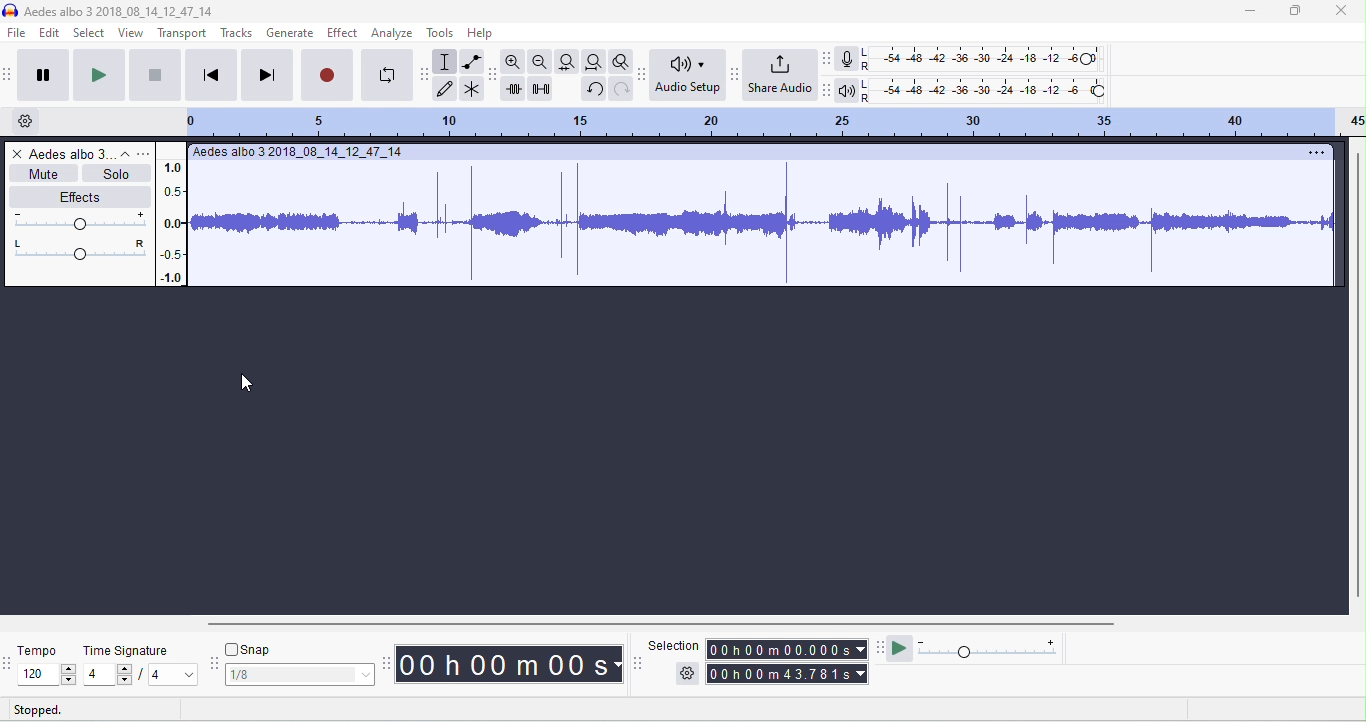 This screenshot has height=722, width=1366. Describe the element at coordinates (79, 196) in the screenshot. I see `effects` at that location.